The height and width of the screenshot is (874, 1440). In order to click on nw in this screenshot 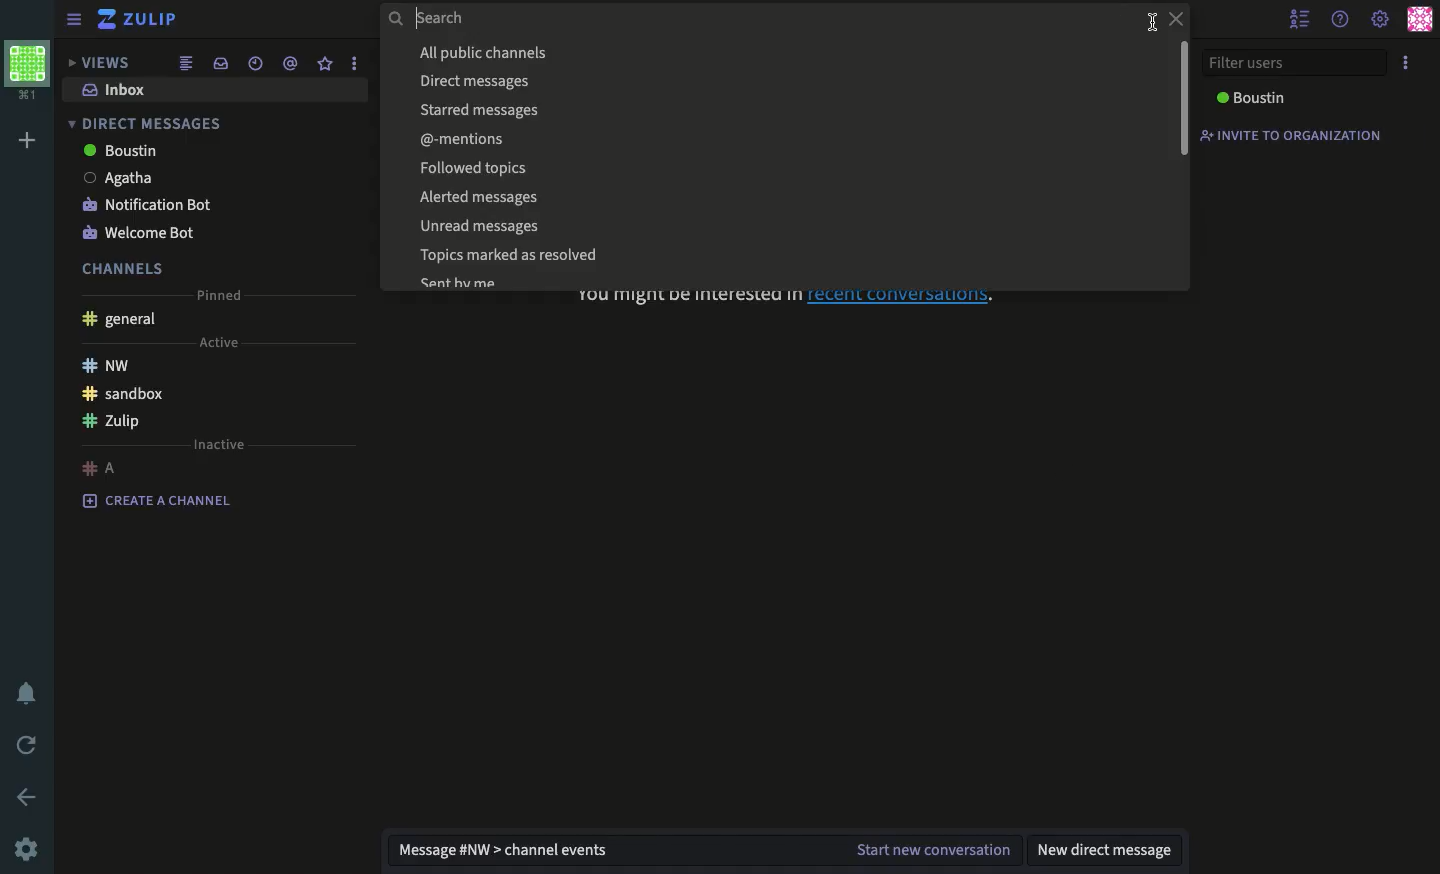, I will do `click(108, 368)`.